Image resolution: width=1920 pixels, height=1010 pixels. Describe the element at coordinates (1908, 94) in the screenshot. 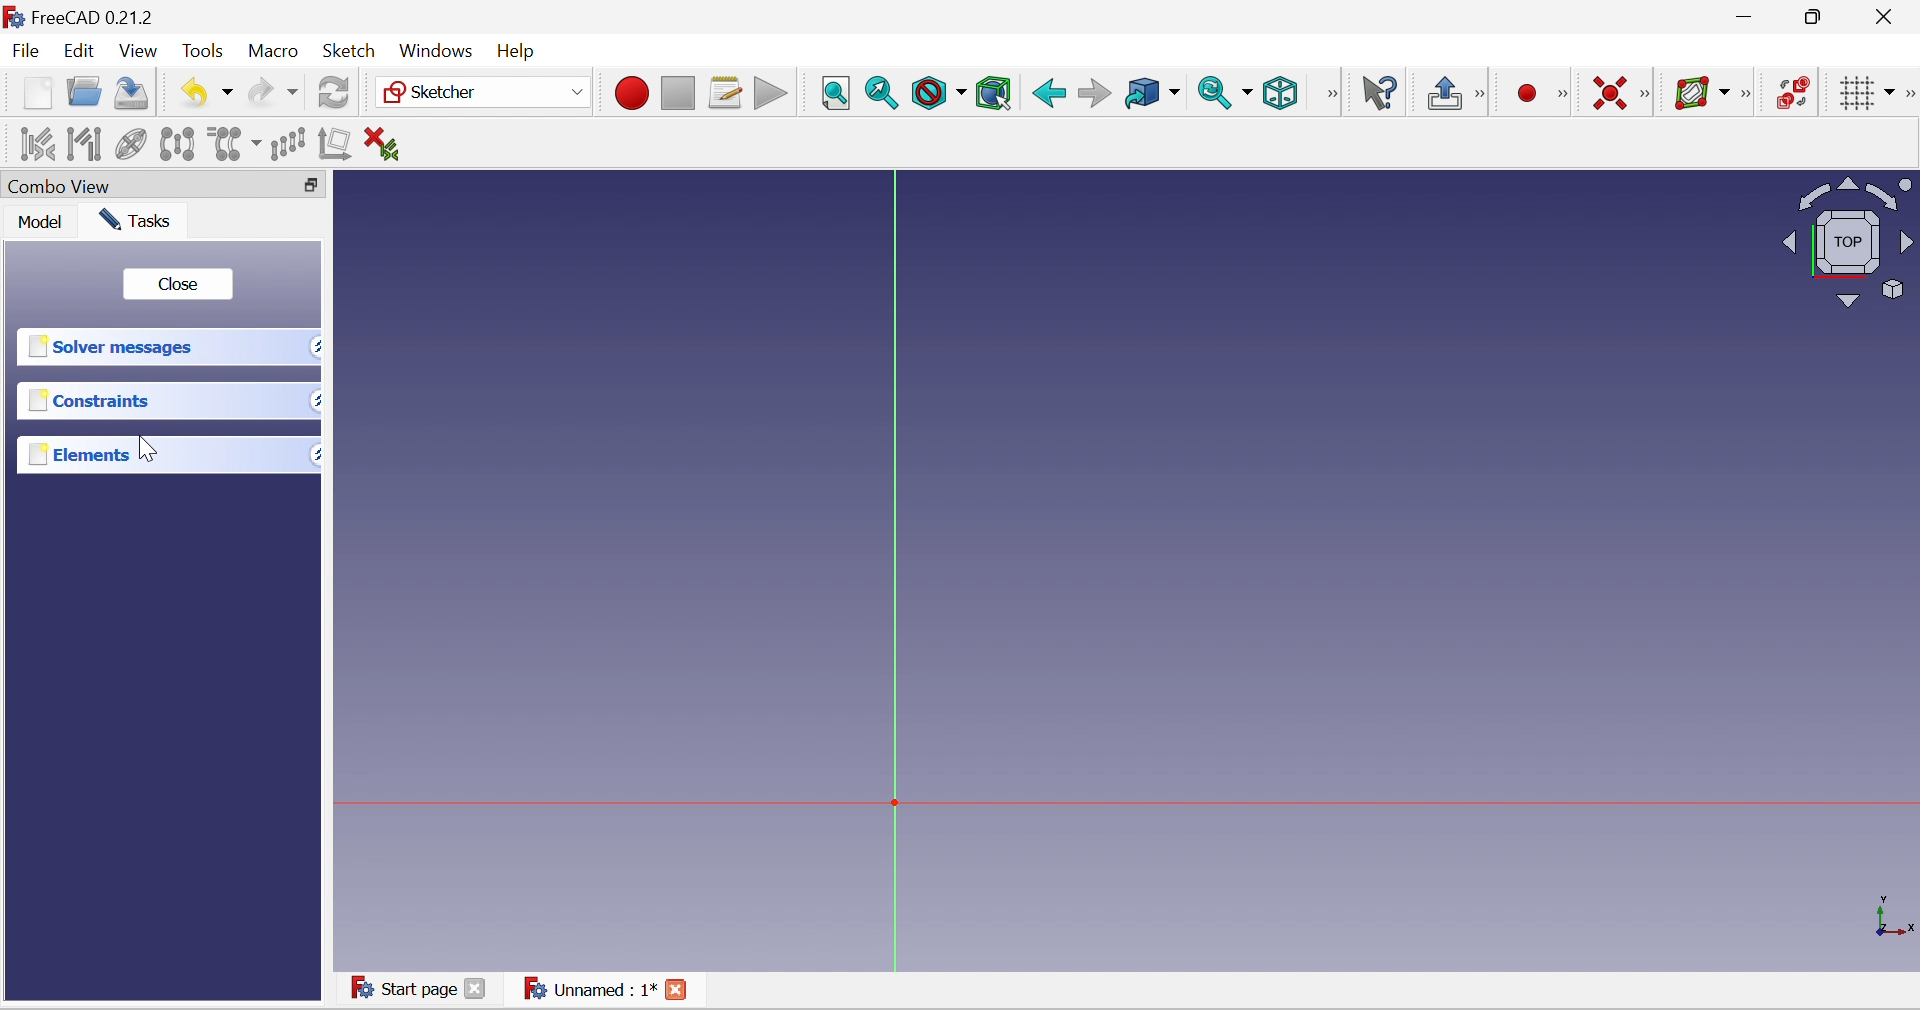

I see `[Sketcher edit tools]` at that location.